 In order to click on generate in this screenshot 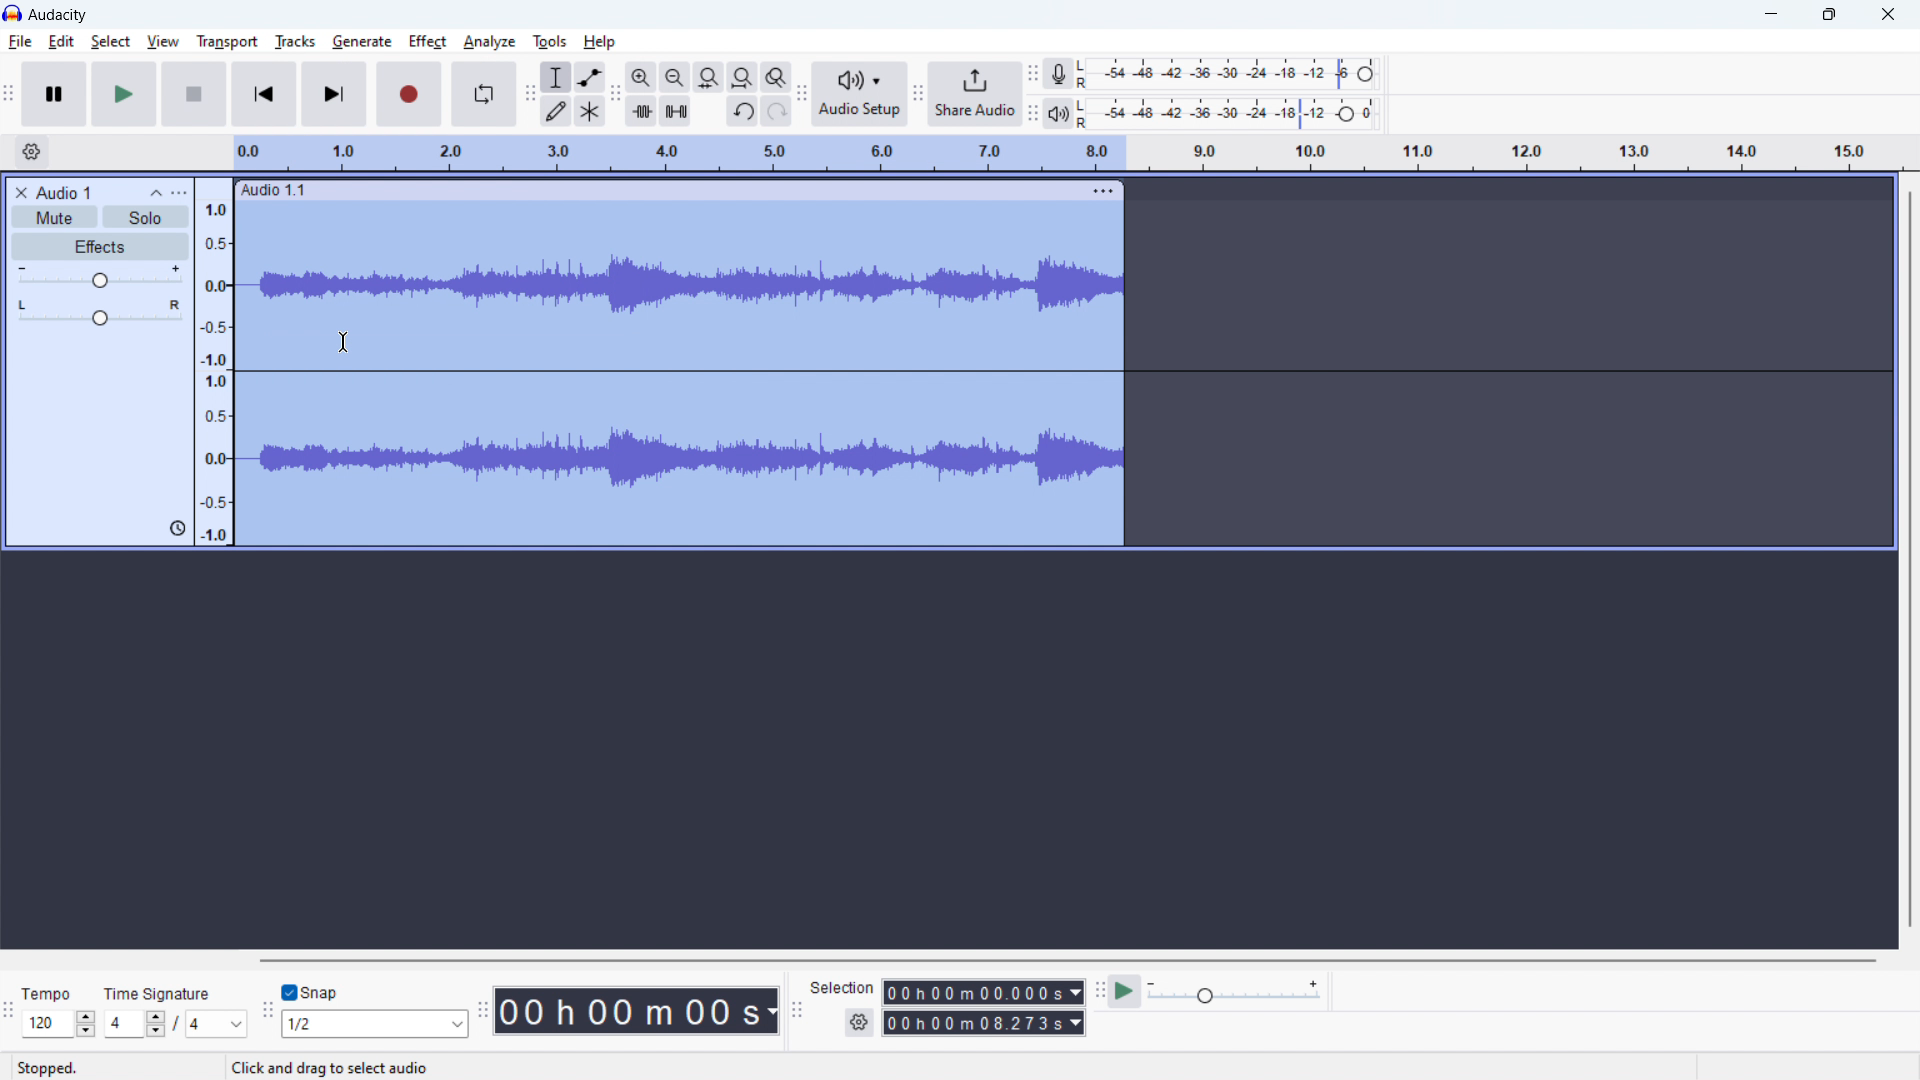, I will do `click(362, 42)`.